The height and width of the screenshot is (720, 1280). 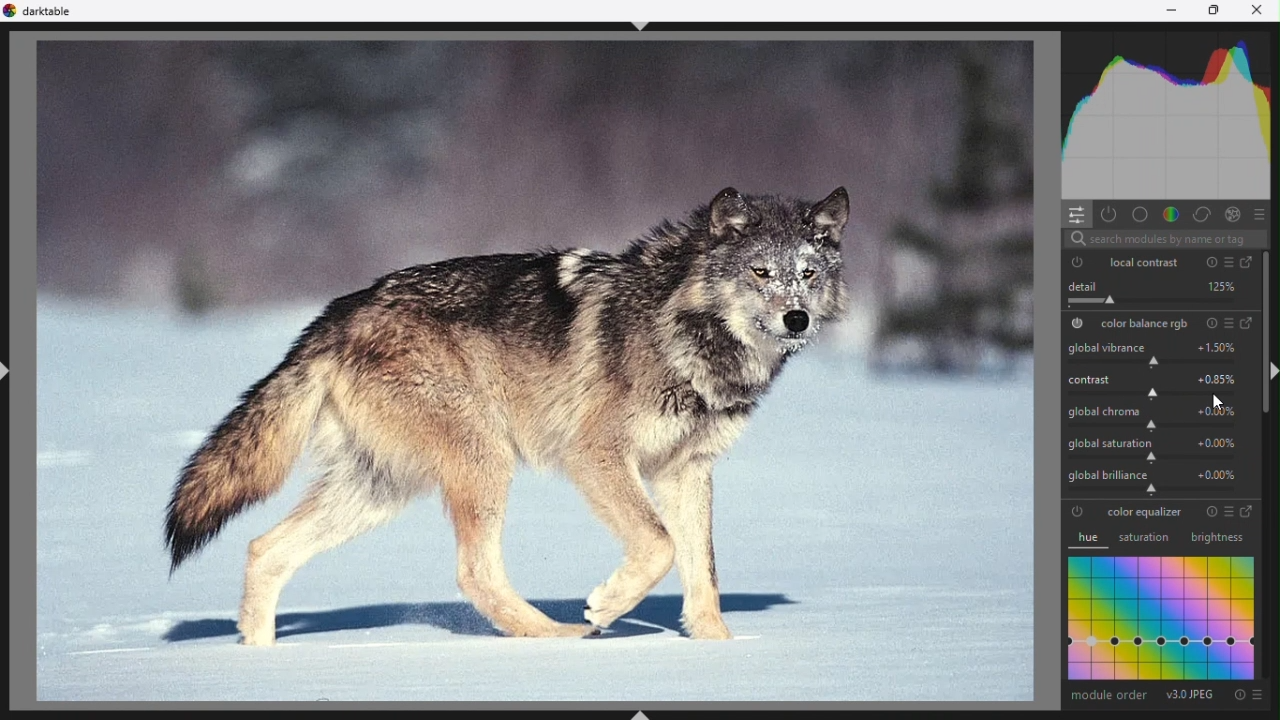 I want to click on module order, so click(x=1109, y=695).